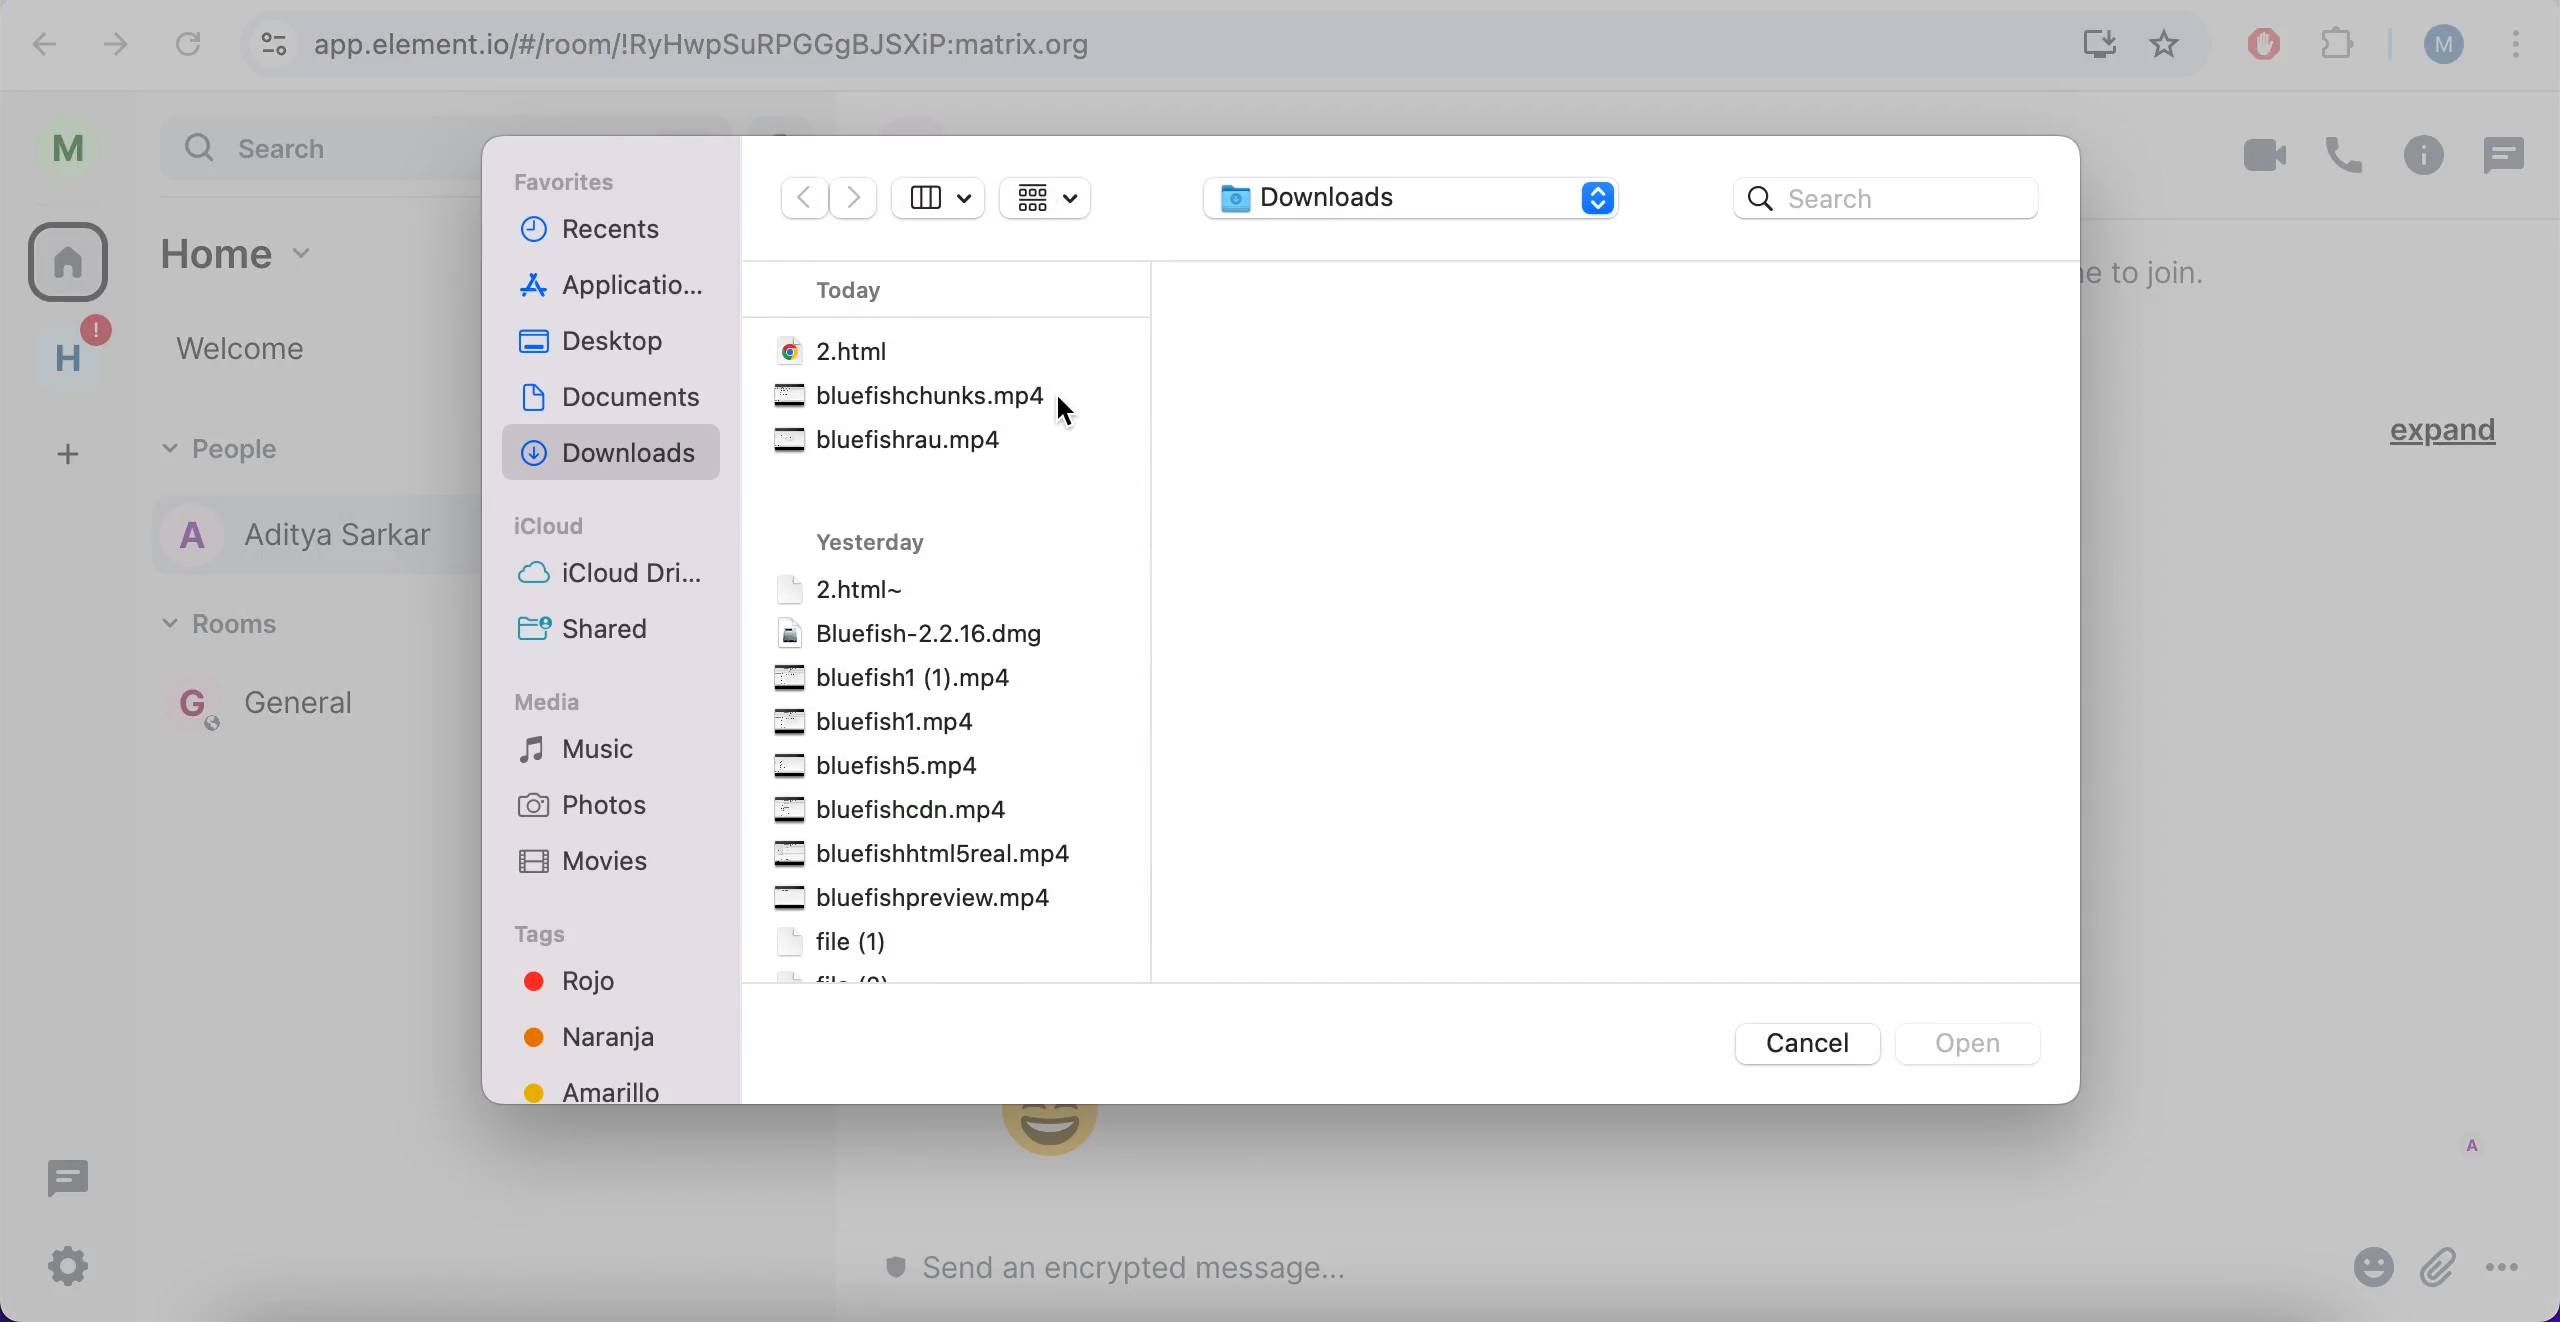  What do you see at coordinates (867, 296) in the screenshot?
I see `today` at bounding box center [867, 296].